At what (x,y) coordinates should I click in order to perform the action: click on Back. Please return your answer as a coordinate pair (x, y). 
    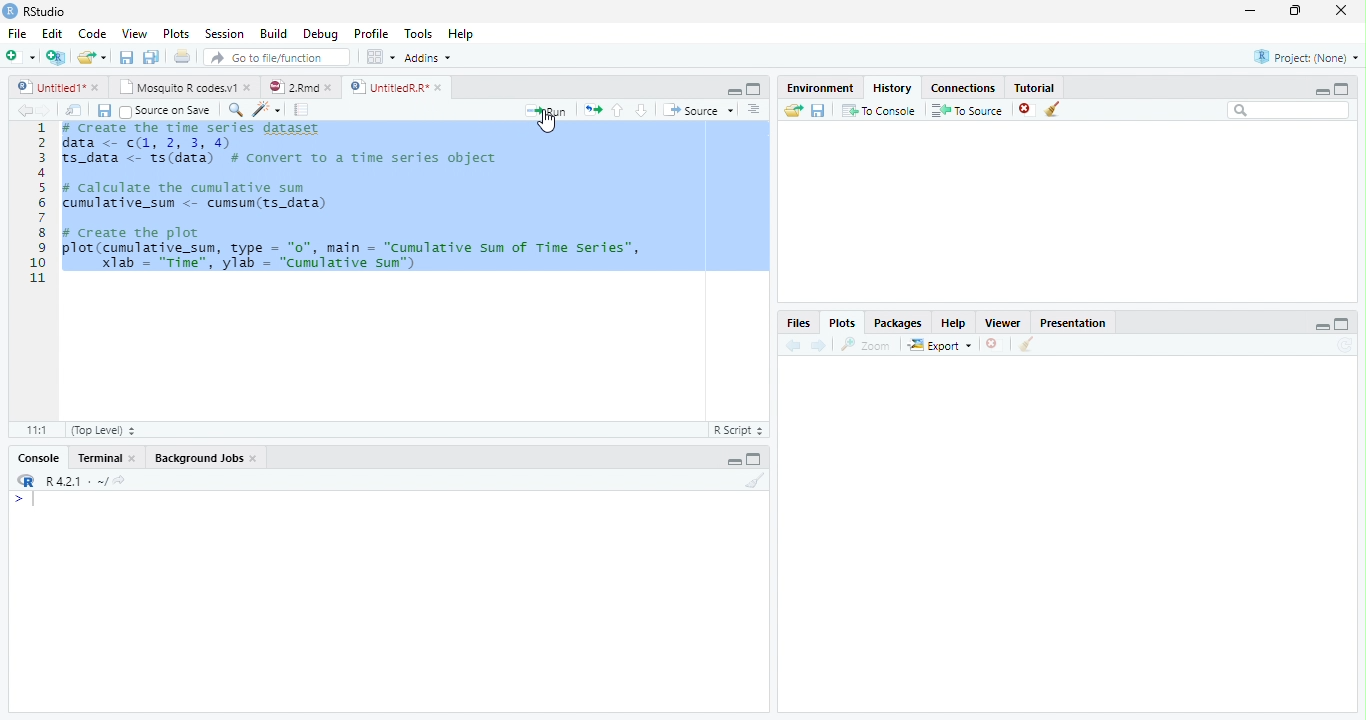
    Looking at the image, I should click on (791, 346).